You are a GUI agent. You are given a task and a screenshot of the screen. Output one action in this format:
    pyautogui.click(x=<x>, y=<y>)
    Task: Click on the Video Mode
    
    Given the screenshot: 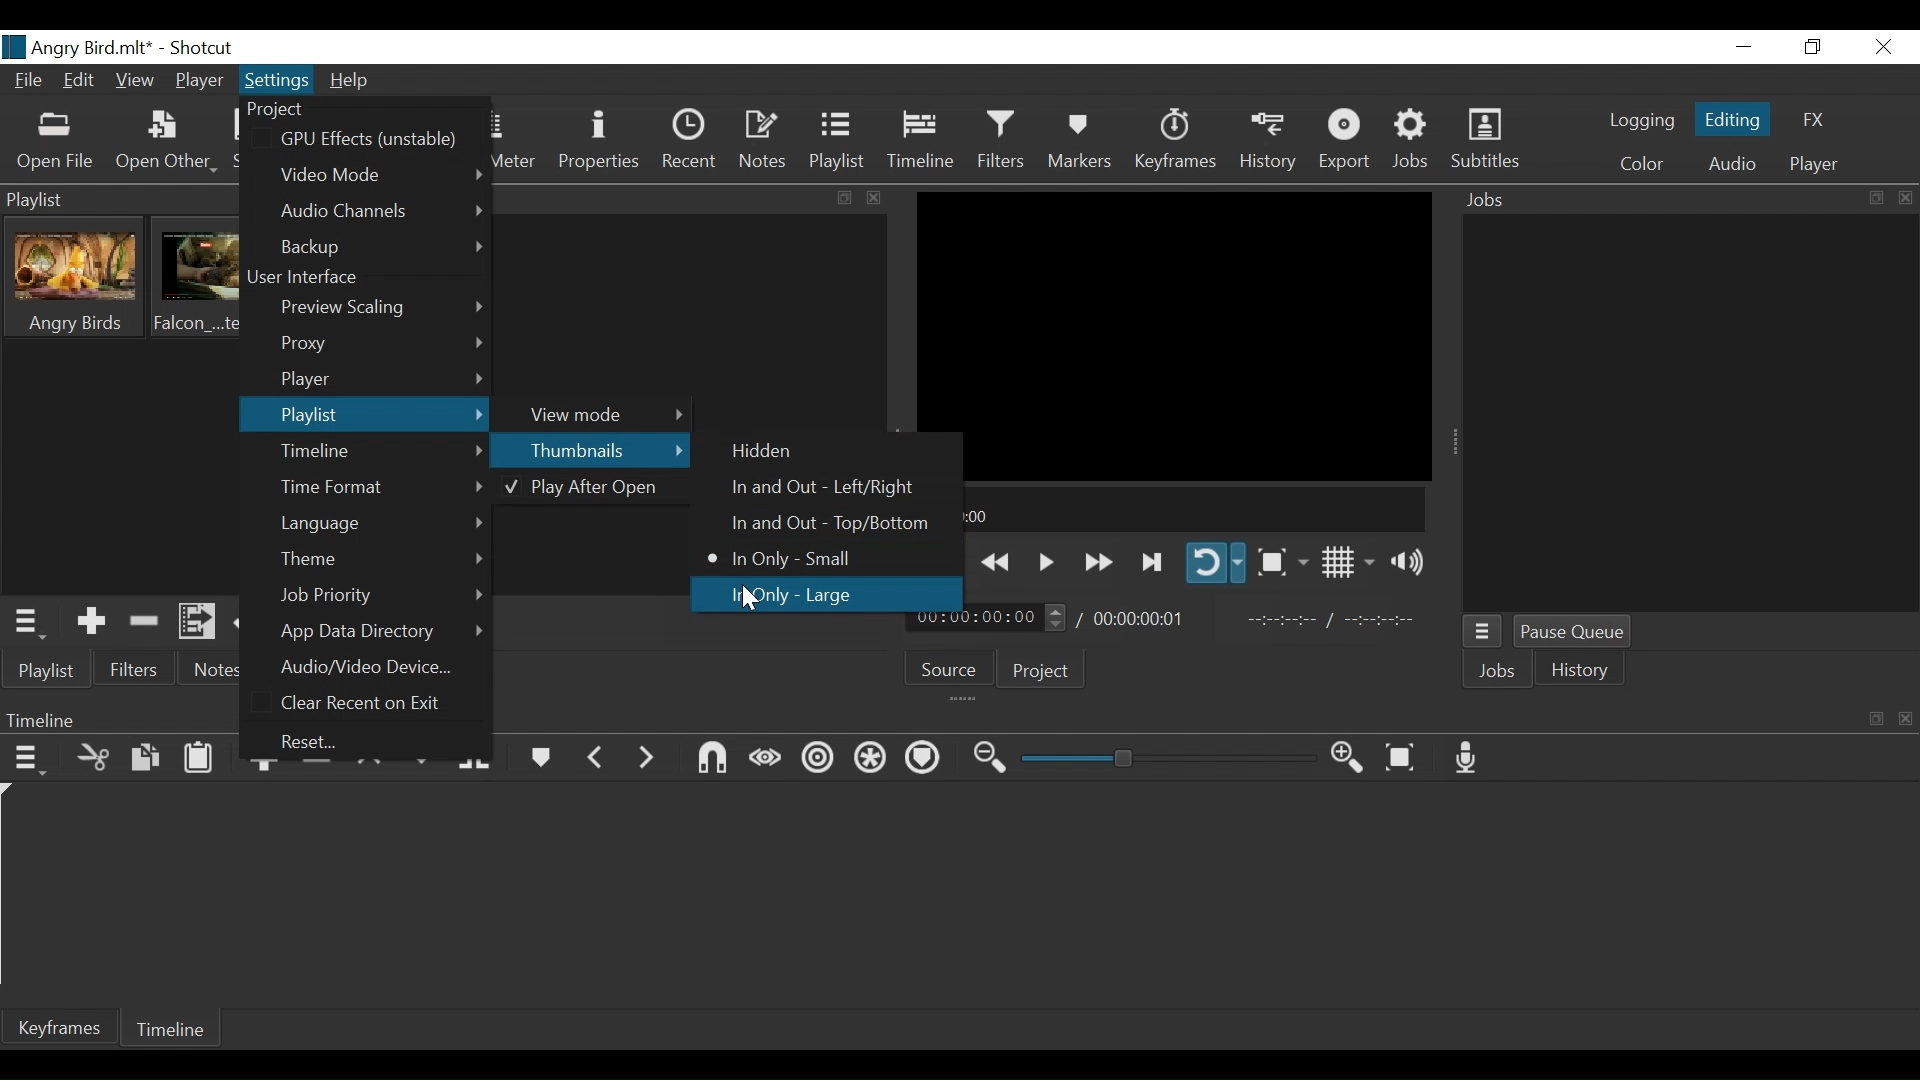 What is the action you would take?
    pyautogui.click(x=380, y=172)
    